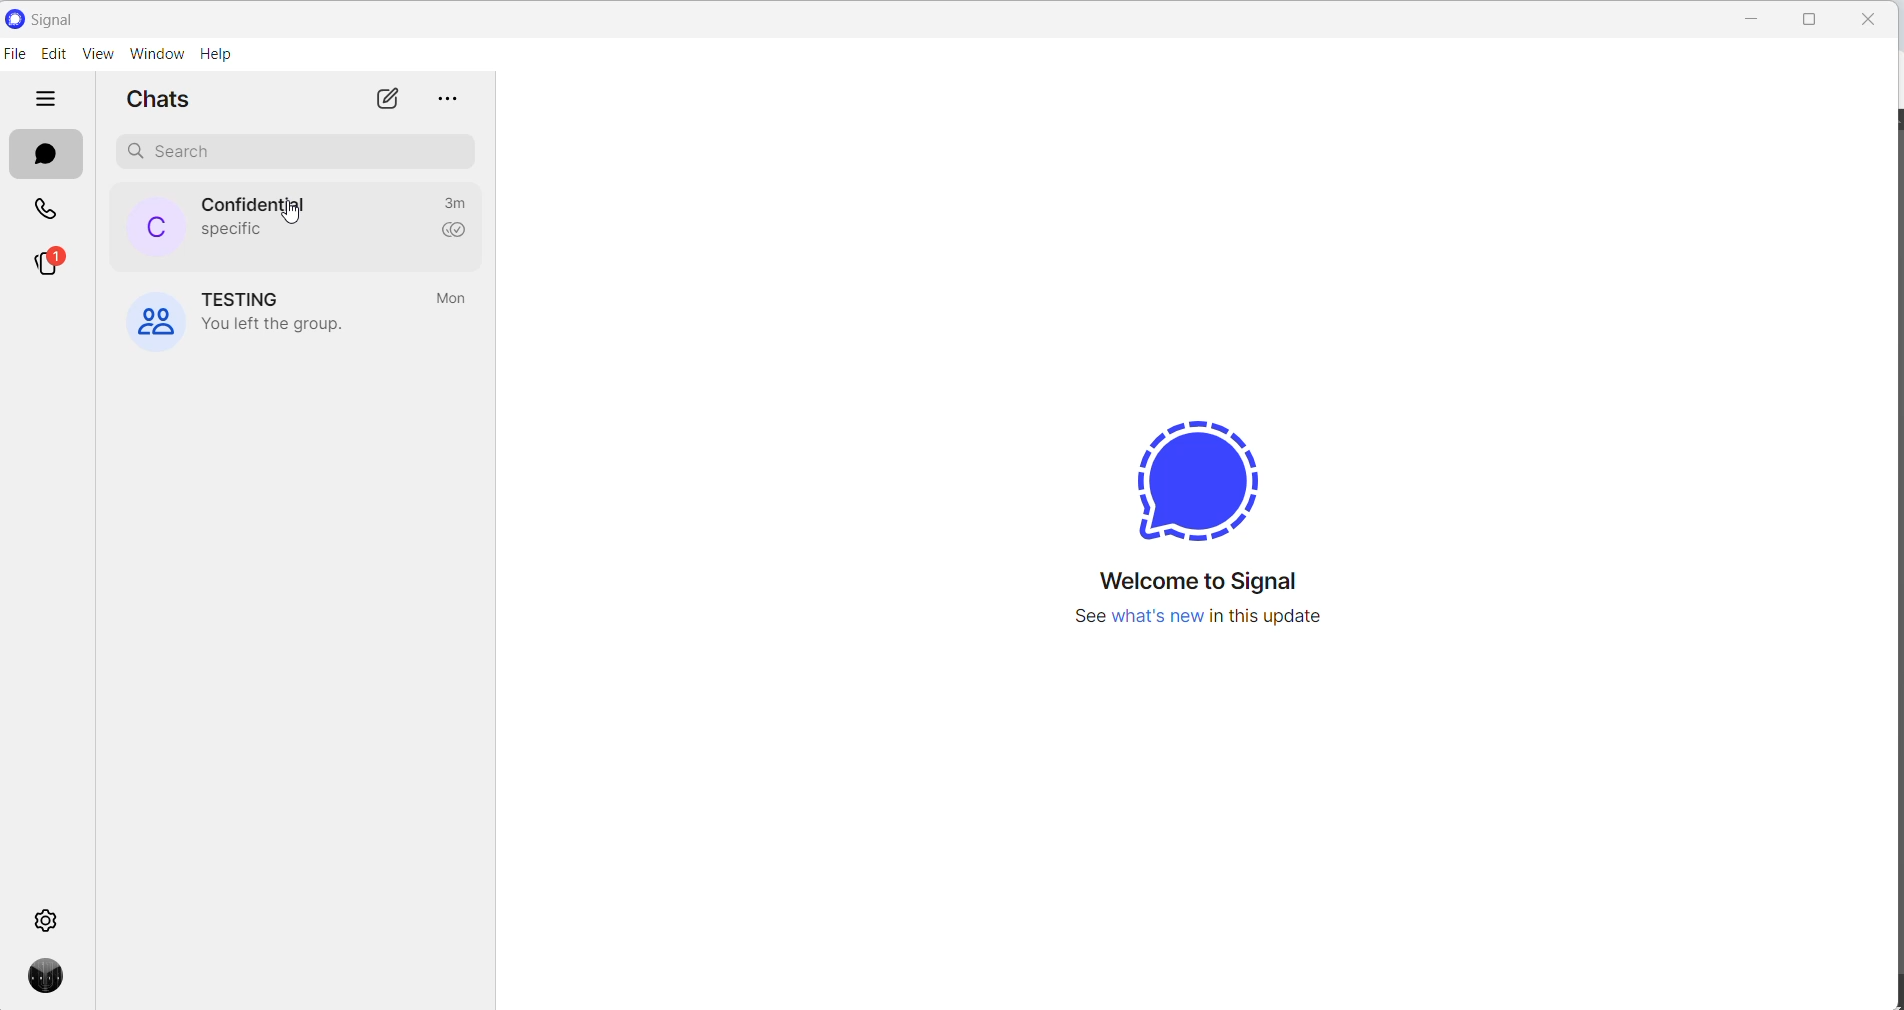  Describe the element at coordinates (296, 152) in the screenshot. I see `search chat` at that location.